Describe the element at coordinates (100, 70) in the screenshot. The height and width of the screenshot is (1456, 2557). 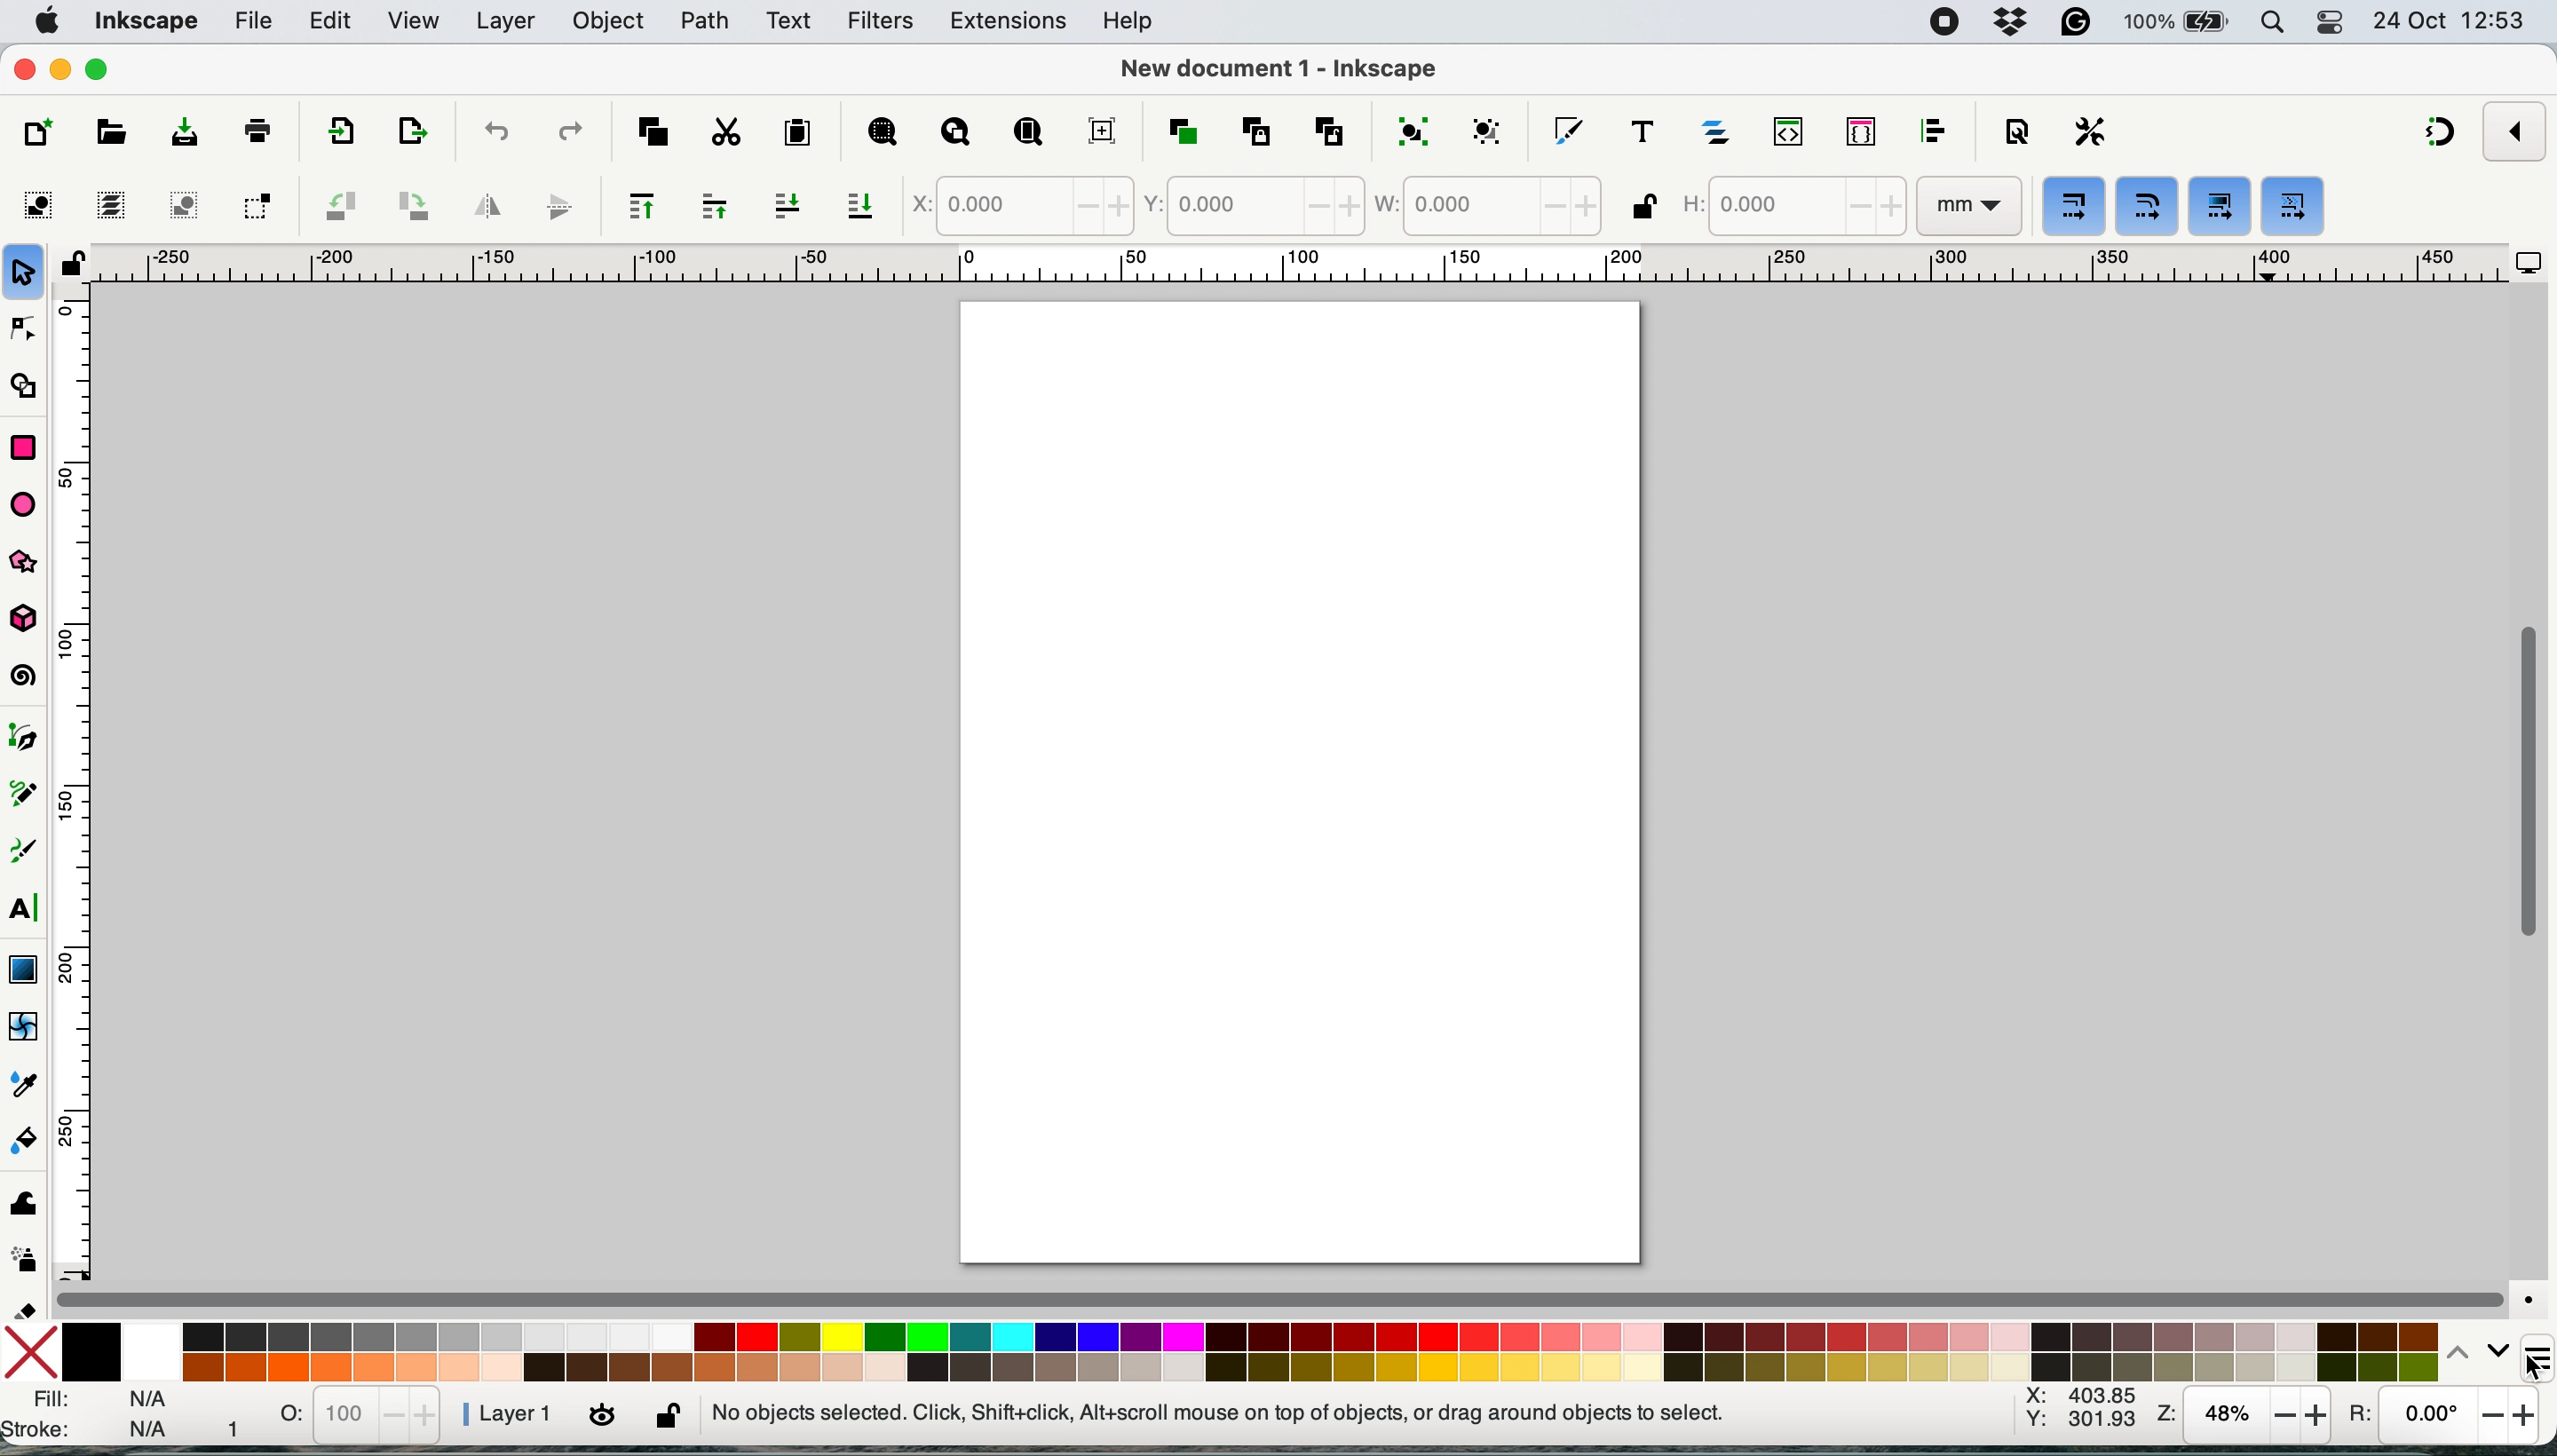
I see `maximise` at that location.